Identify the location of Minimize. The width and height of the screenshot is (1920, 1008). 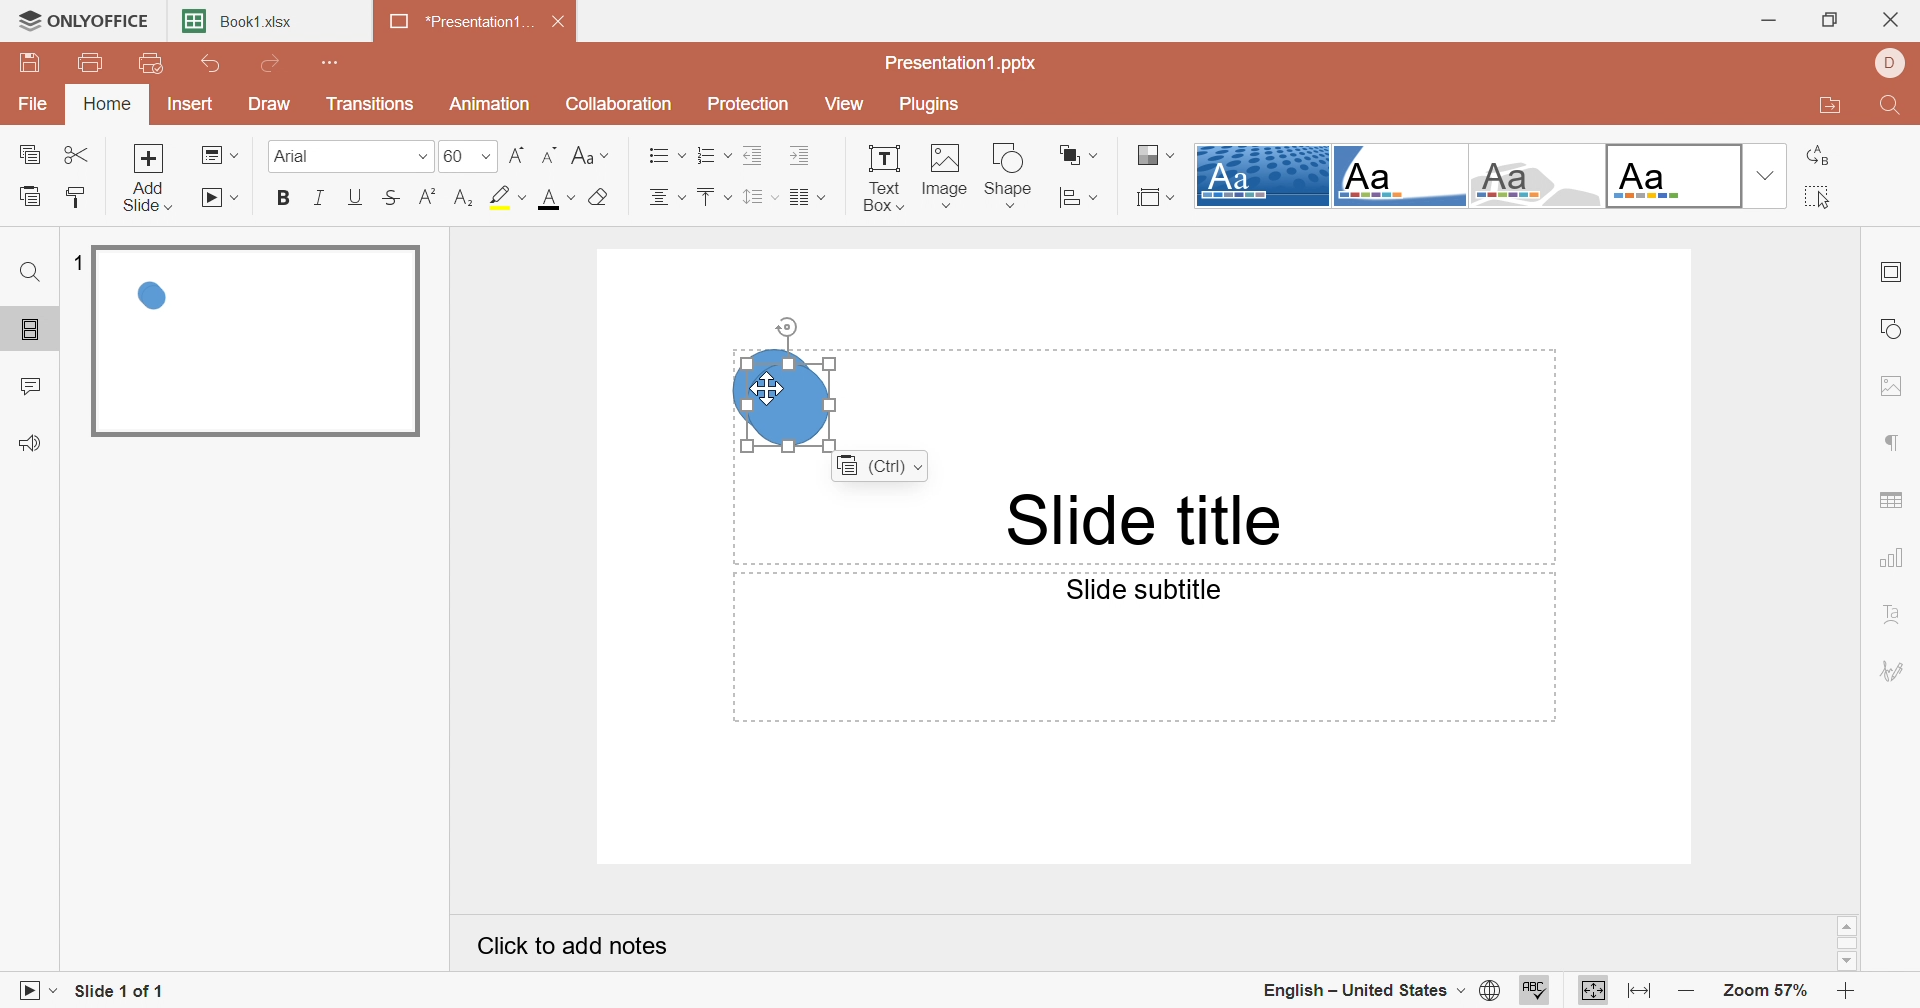
(1774, 19).